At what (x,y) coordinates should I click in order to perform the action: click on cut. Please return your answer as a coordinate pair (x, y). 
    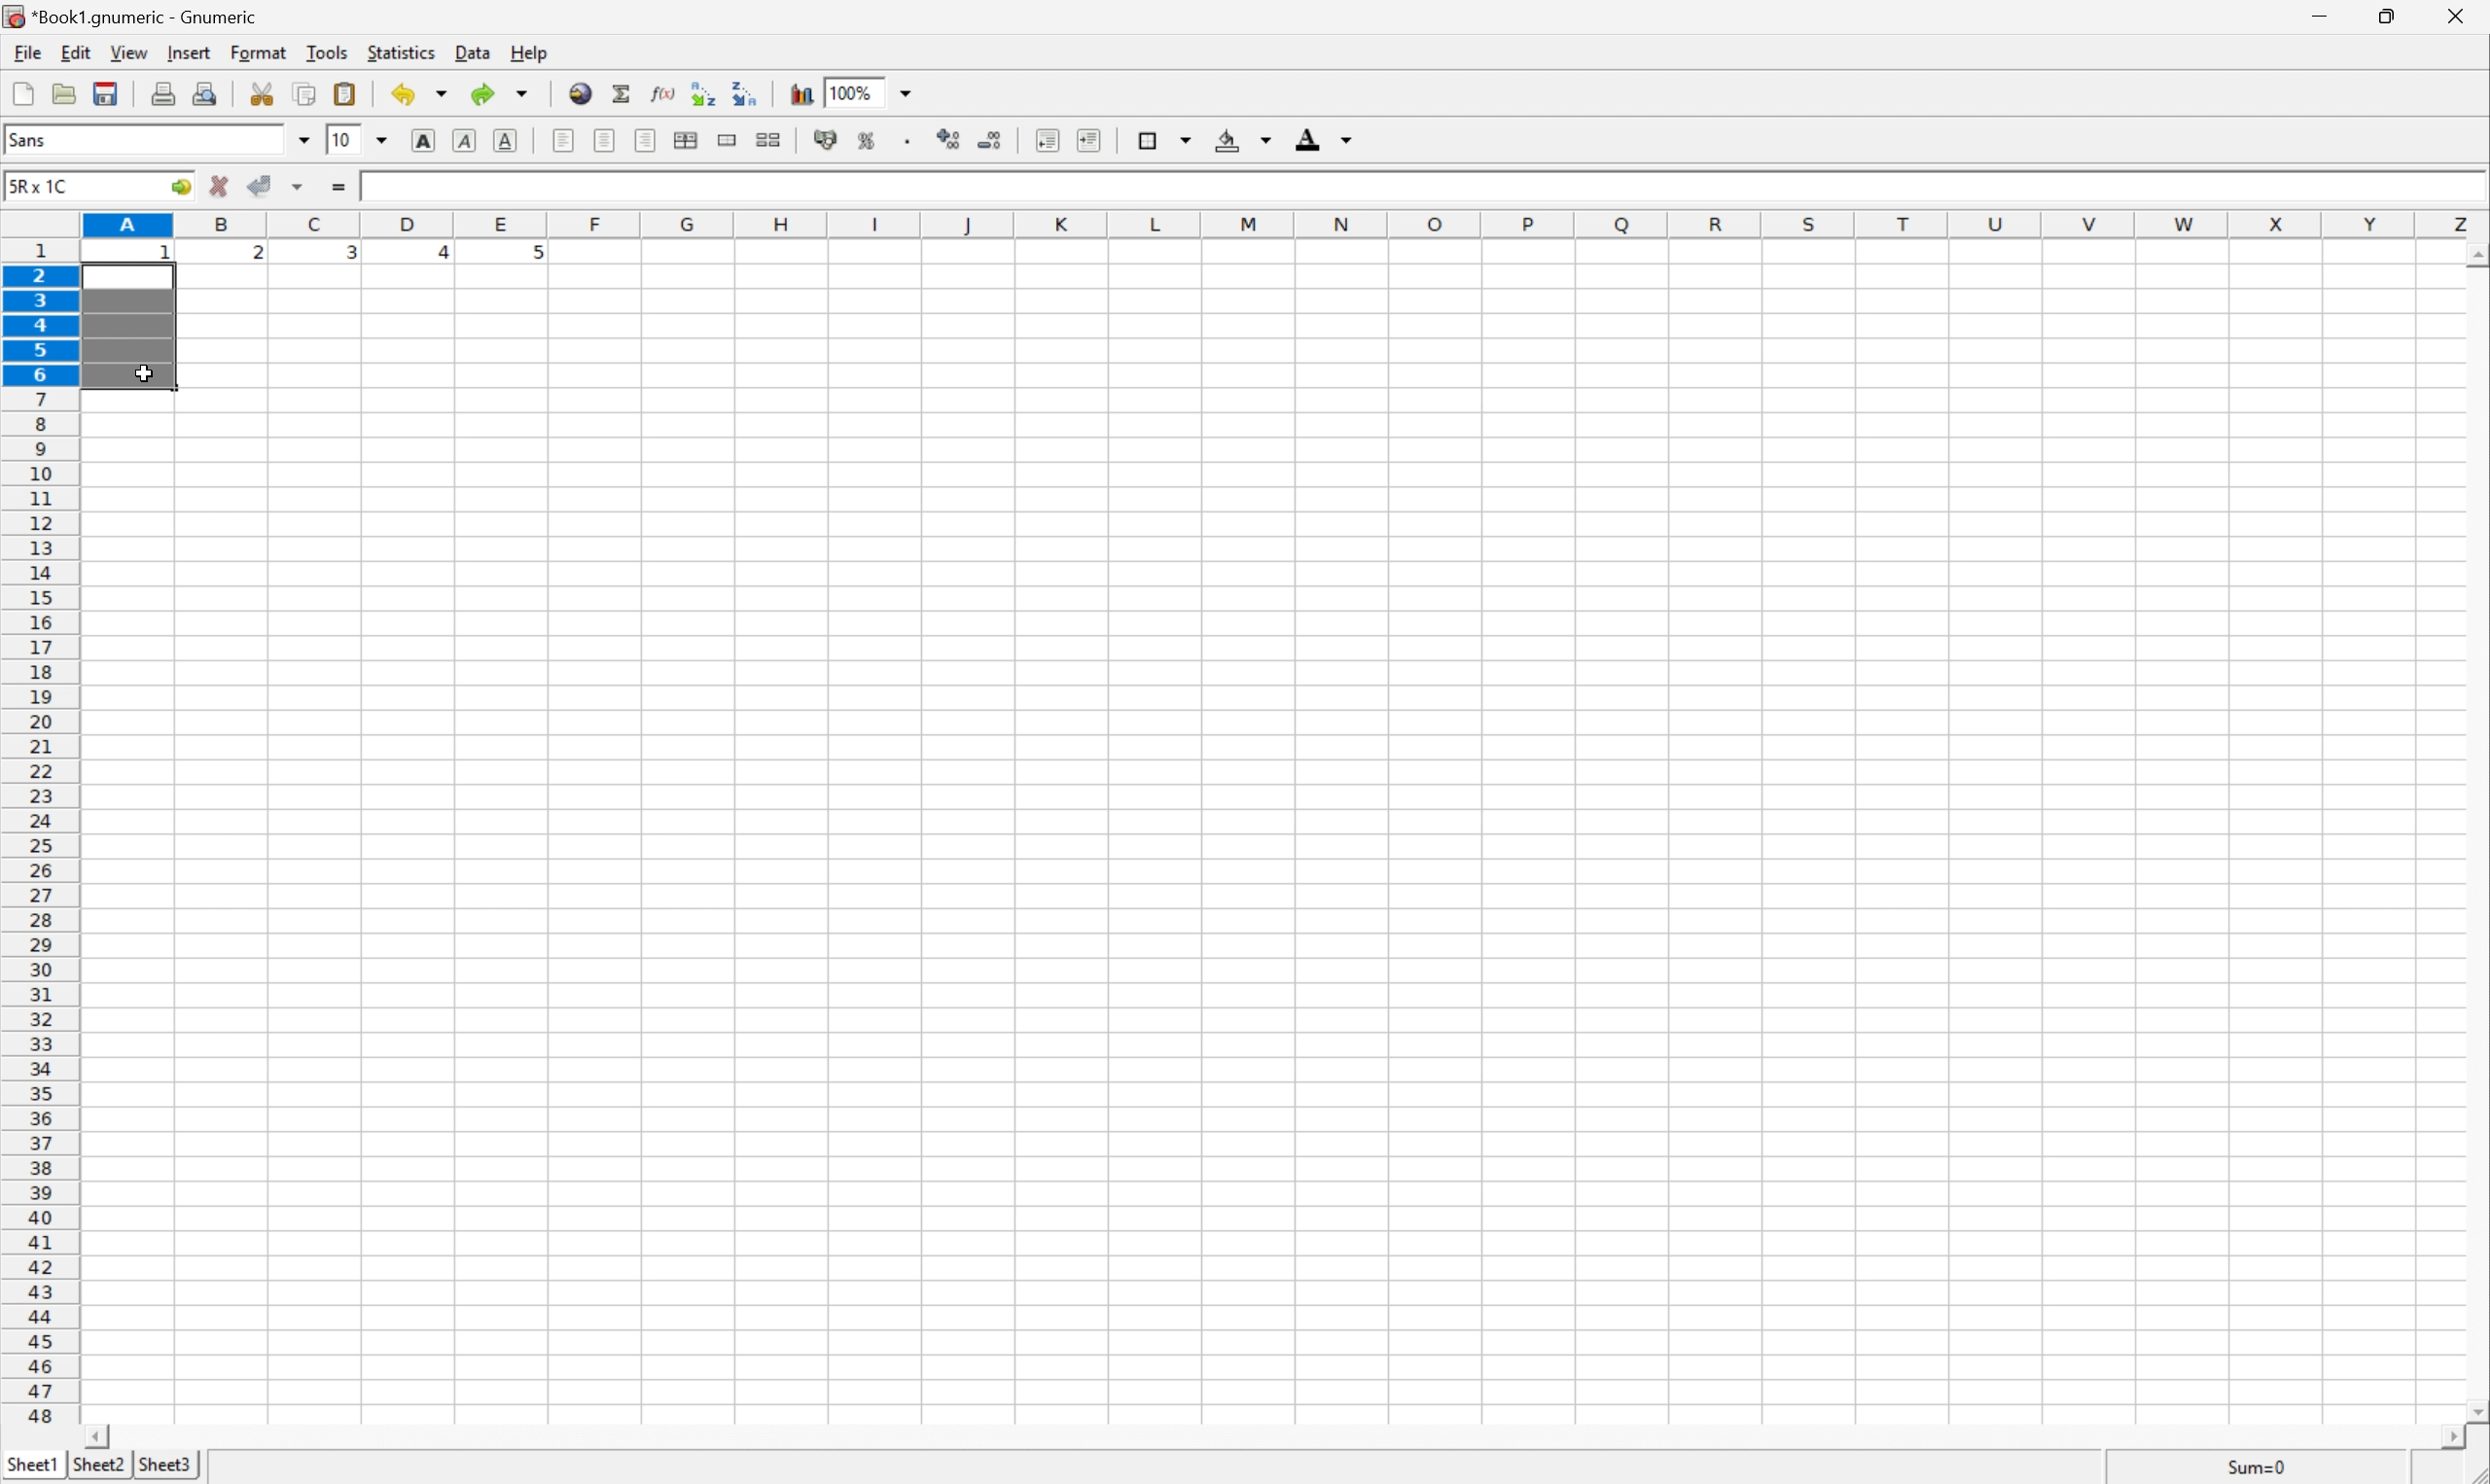
    Looking at the image, I should click on (260, 92).